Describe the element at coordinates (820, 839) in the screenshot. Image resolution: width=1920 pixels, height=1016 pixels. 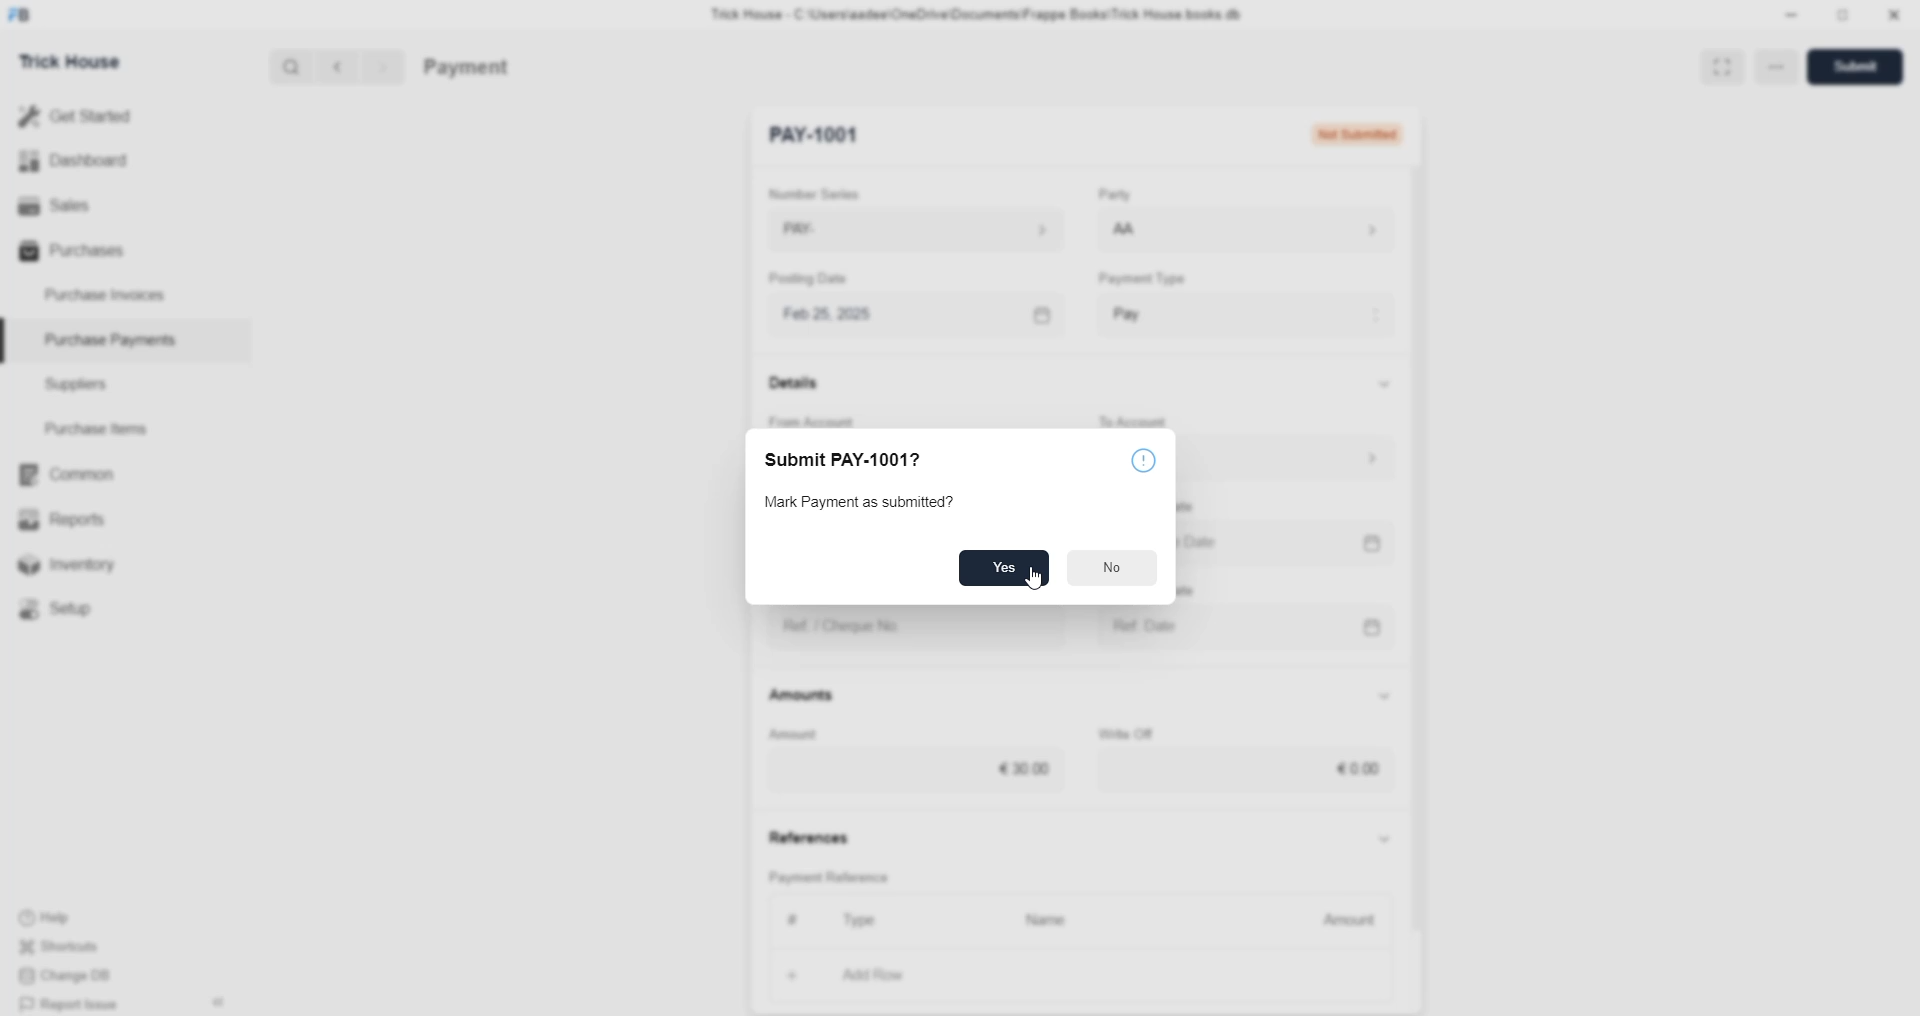
I see `References` at that location.